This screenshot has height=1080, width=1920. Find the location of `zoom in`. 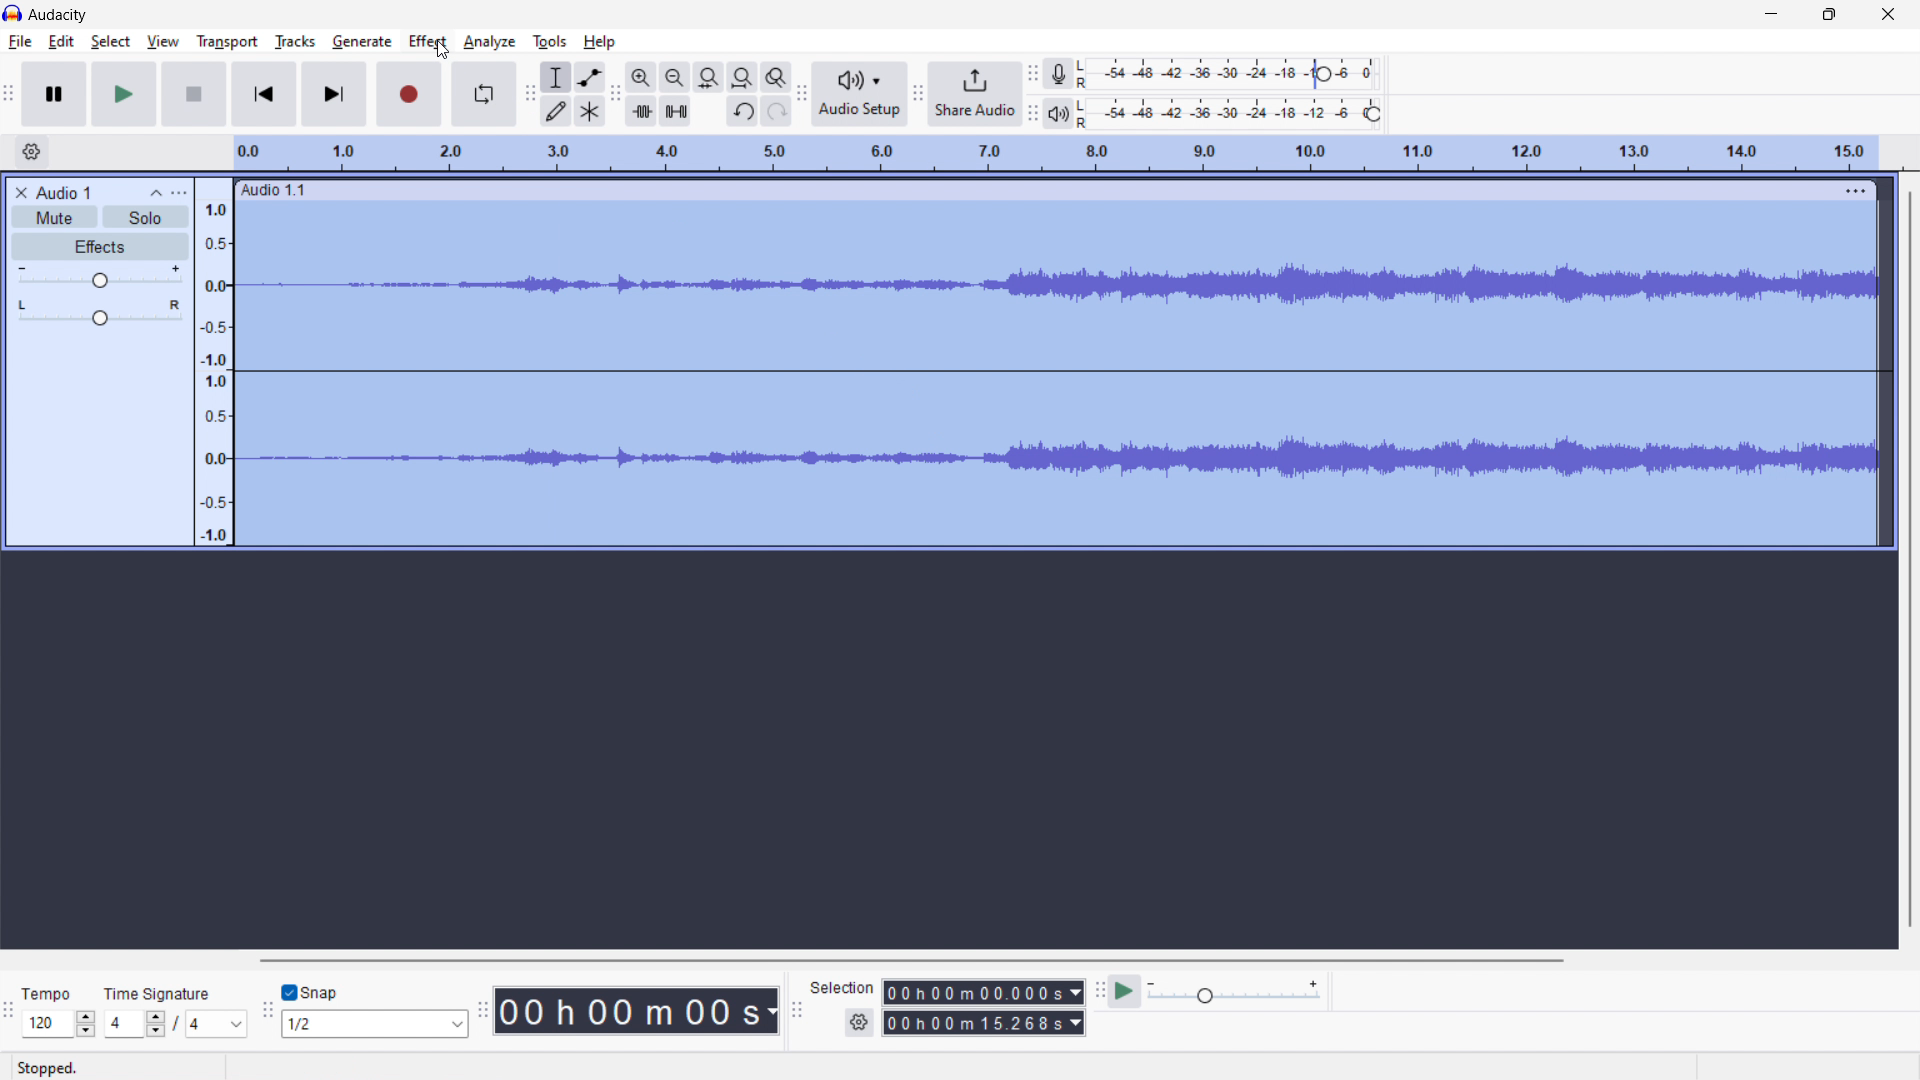

zoom in is located at coordinates (640, 78).